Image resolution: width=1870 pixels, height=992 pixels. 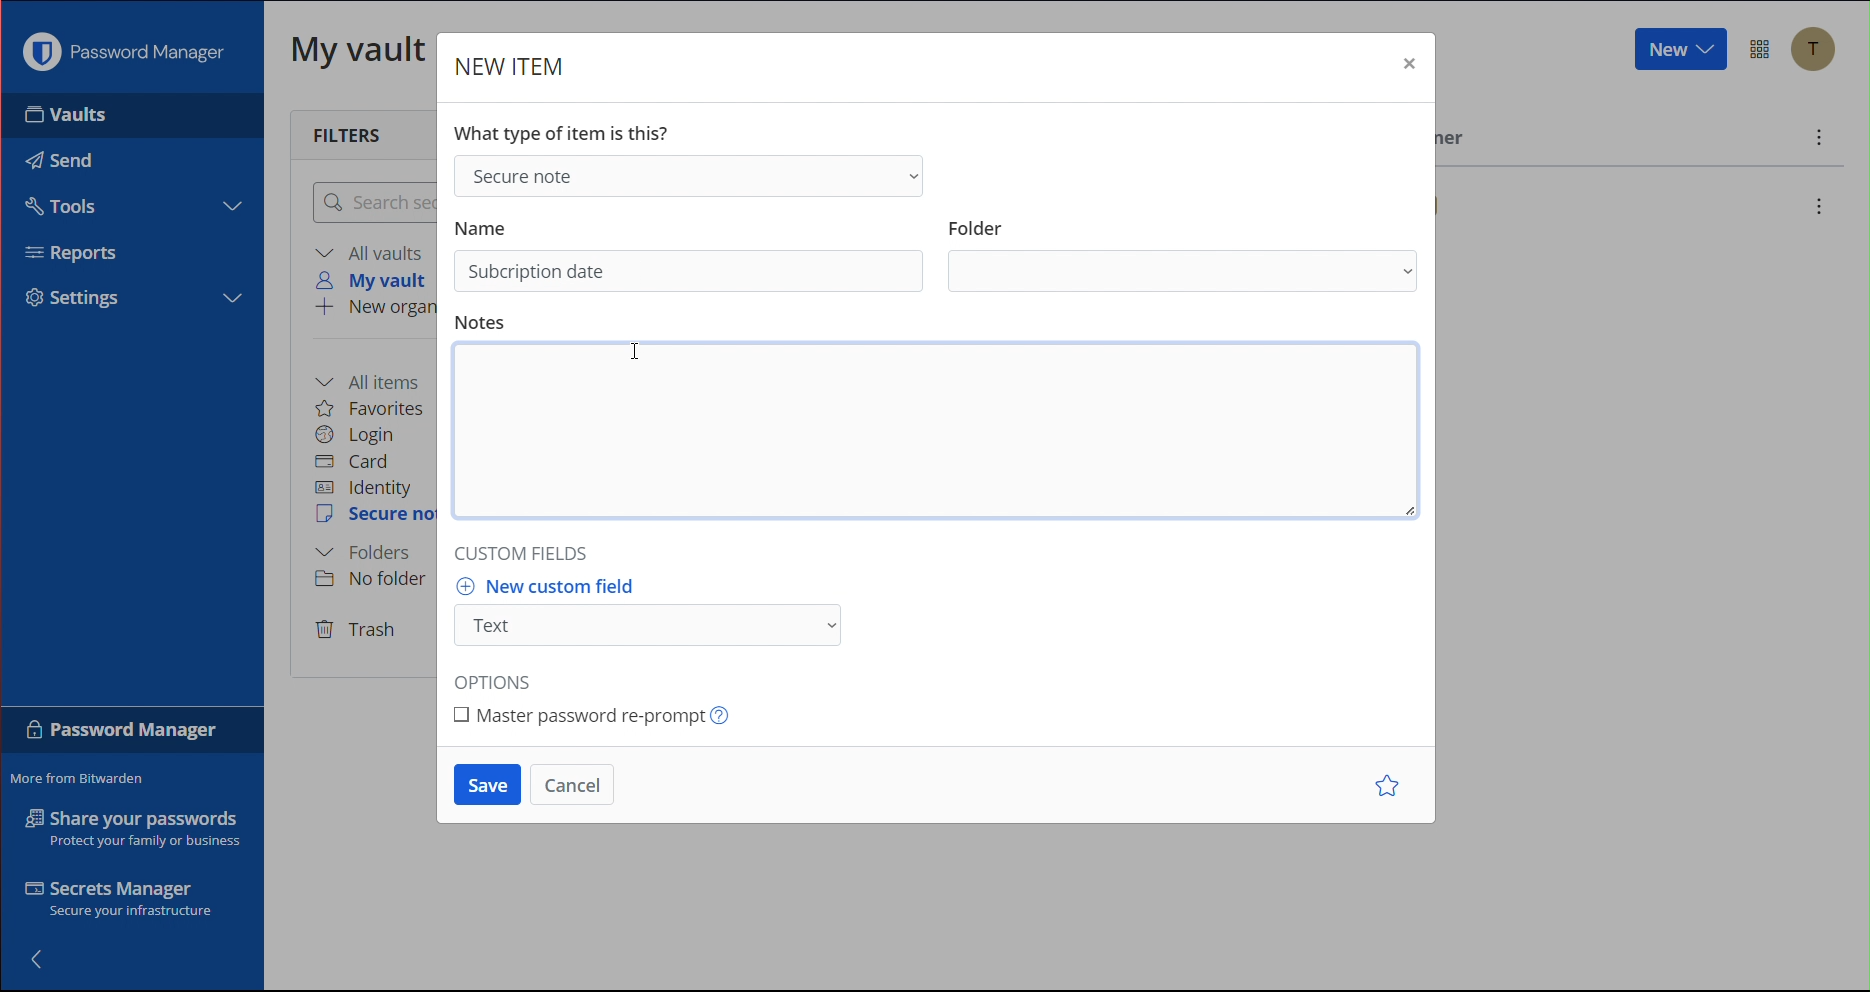 What do you see at coordinates (1762, 50) in the screenshot?
I see `Options` at bounding box center [1762, 50].